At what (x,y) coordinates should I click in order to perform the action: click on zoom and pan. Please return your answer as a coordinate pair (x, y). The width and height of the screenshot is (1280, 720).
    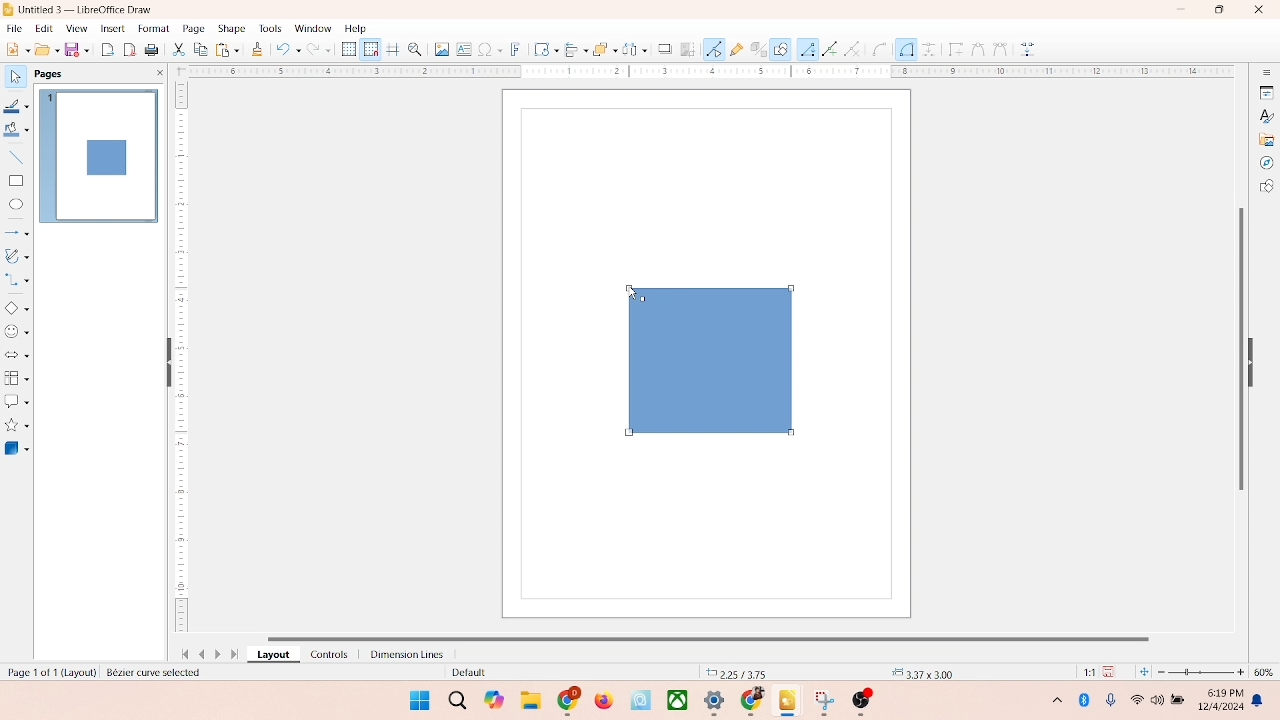
    Looking at the image, I should click on (414, 48).